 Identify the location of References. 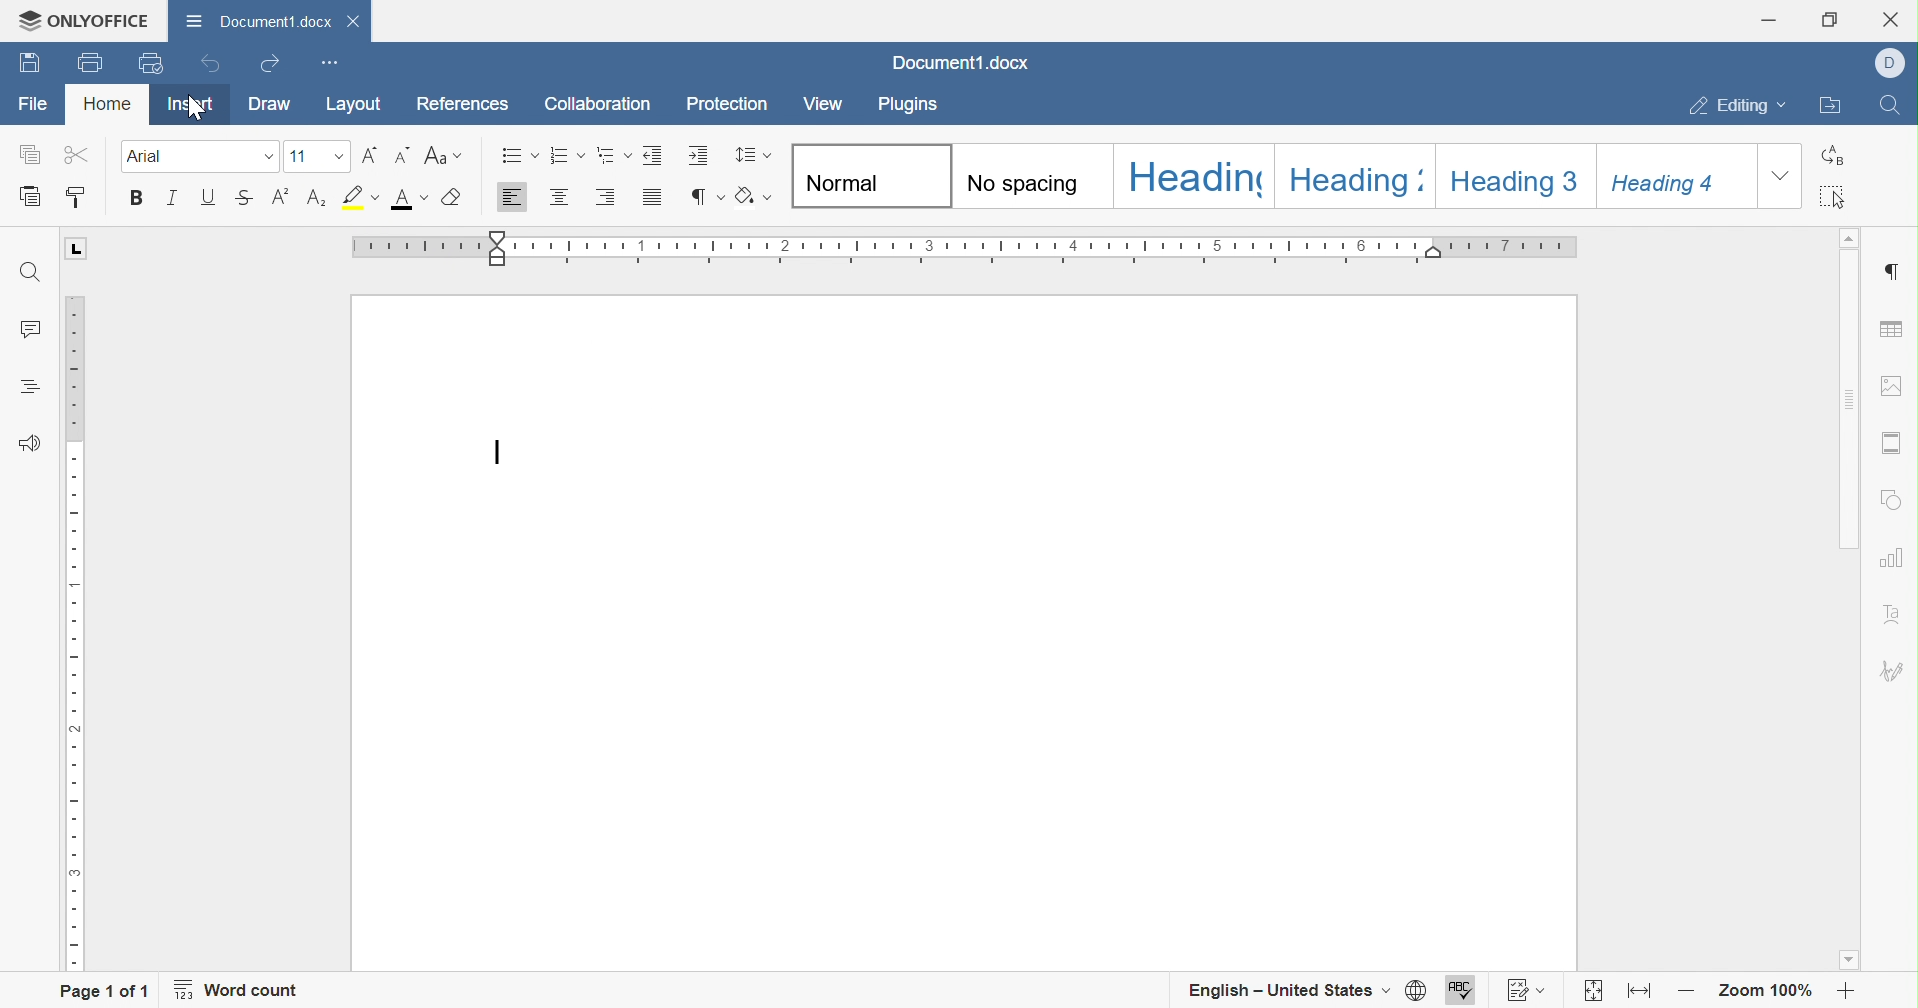
(469, 108).